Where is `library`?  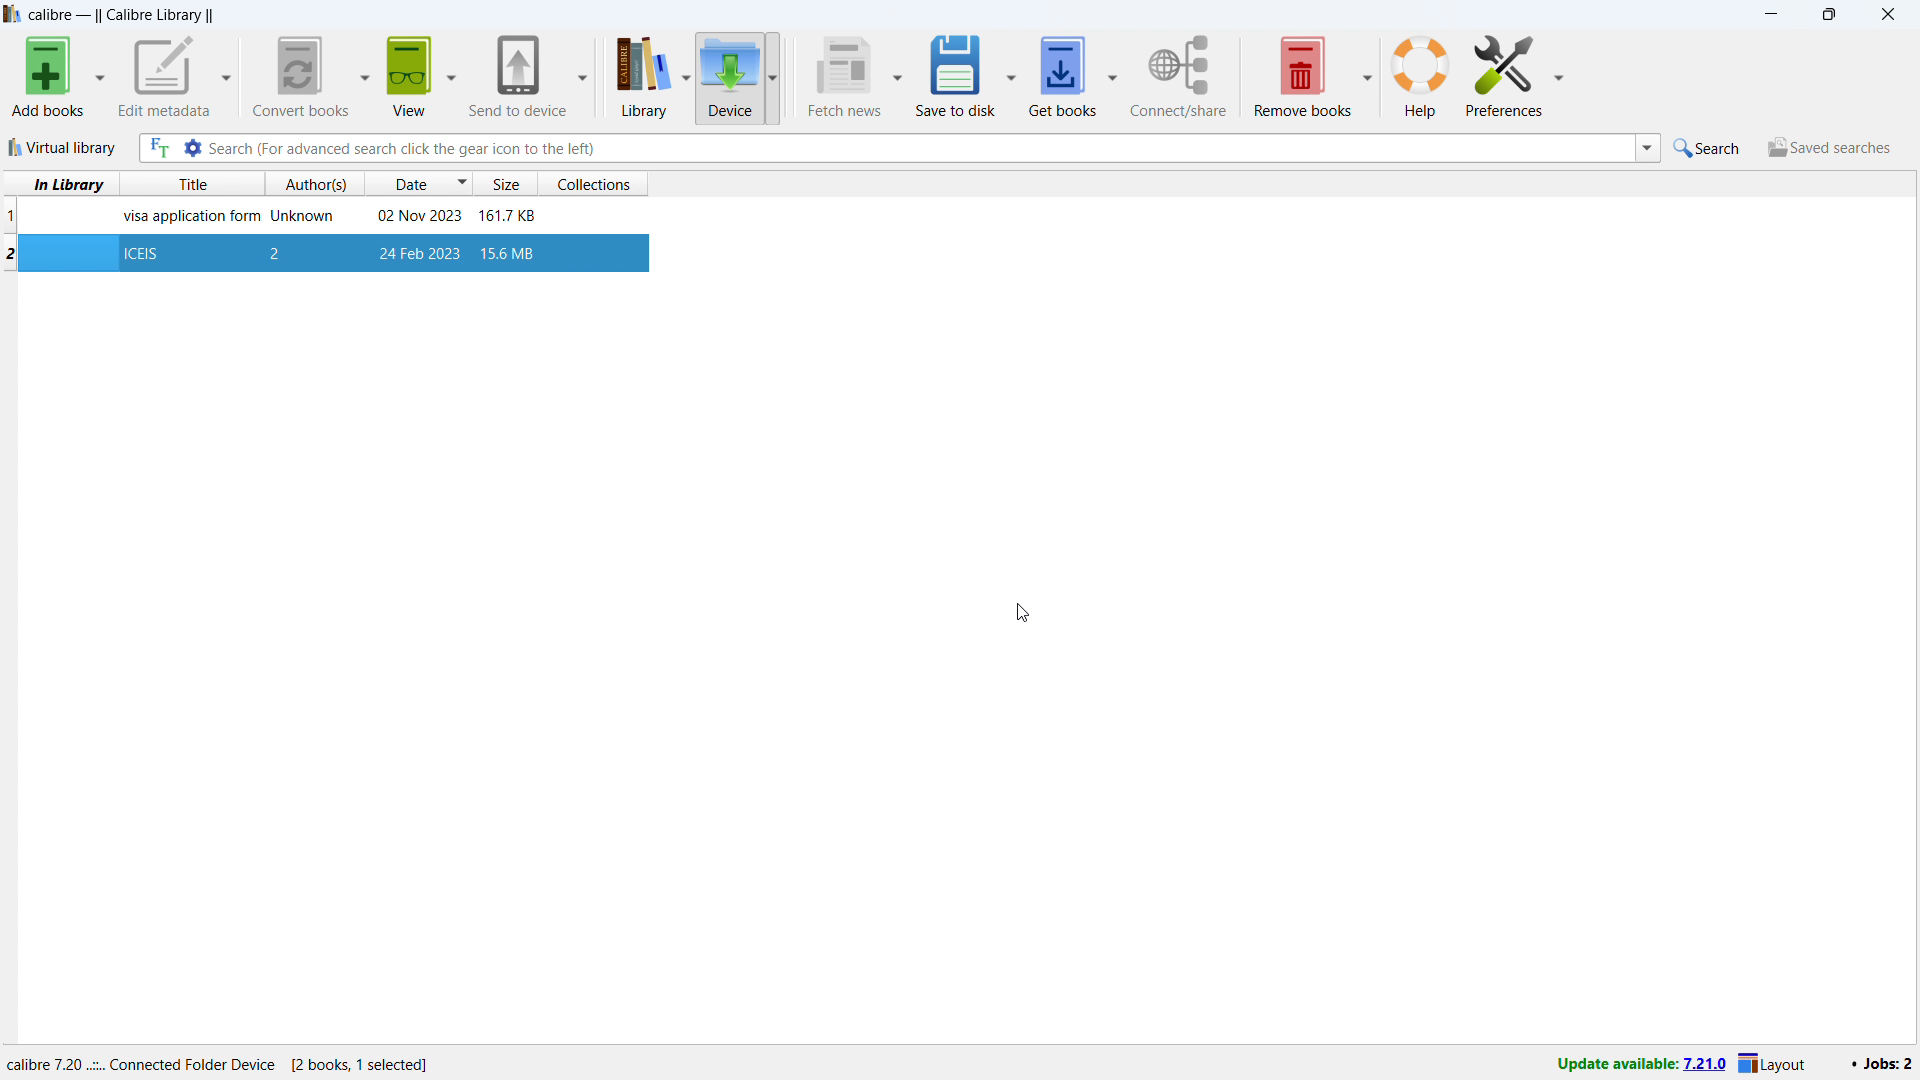 library is located at coordinates (636, 79).